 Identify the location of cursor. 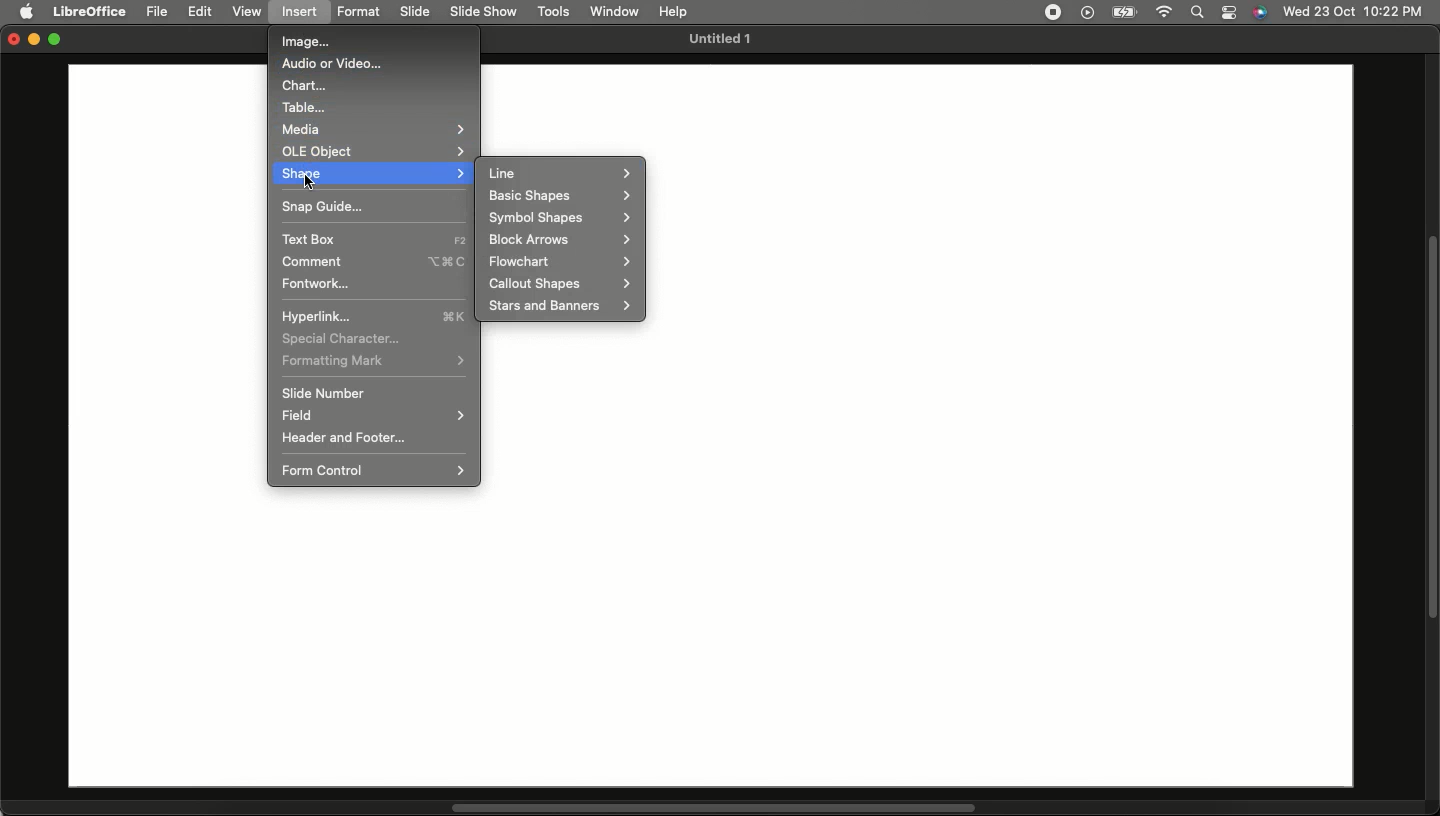
(316, 182).